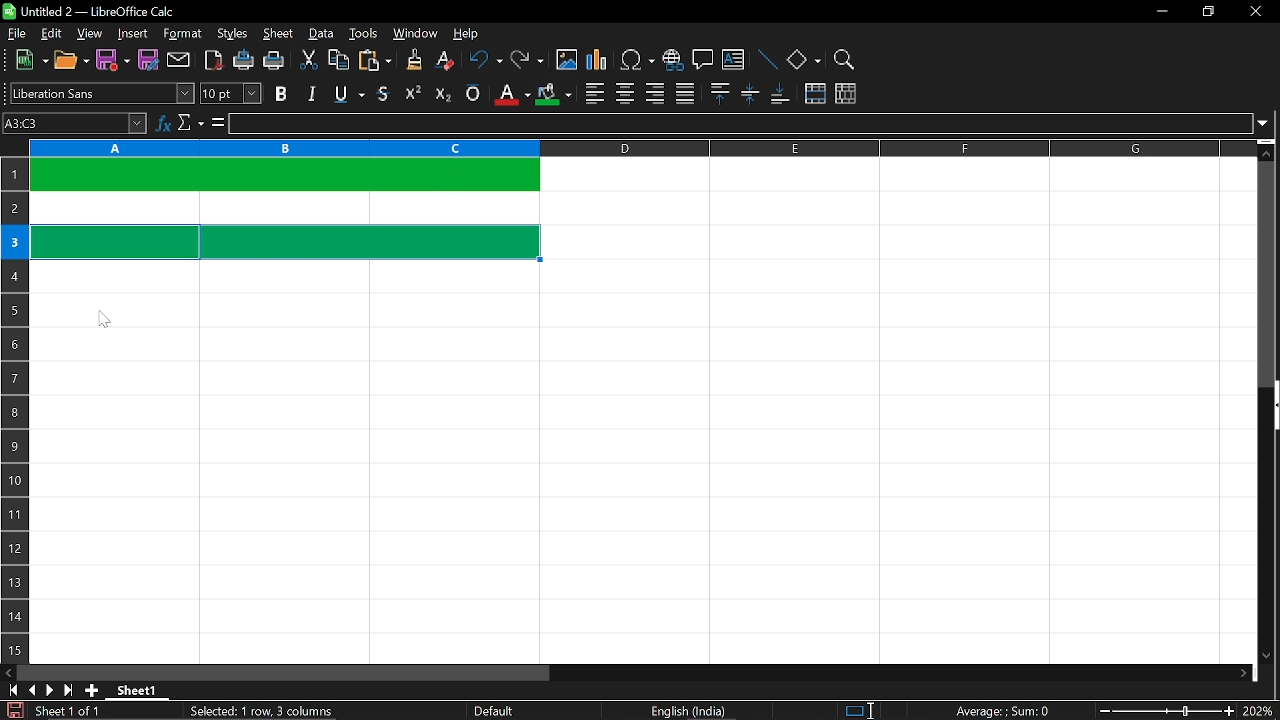 The width and height of the screenshot is (1280, 720). What do you see at coordinates (90, 11) in the screenshot?
I see `Untitled 2 - LibreOffice Calc` at bounding box center [90, 11].